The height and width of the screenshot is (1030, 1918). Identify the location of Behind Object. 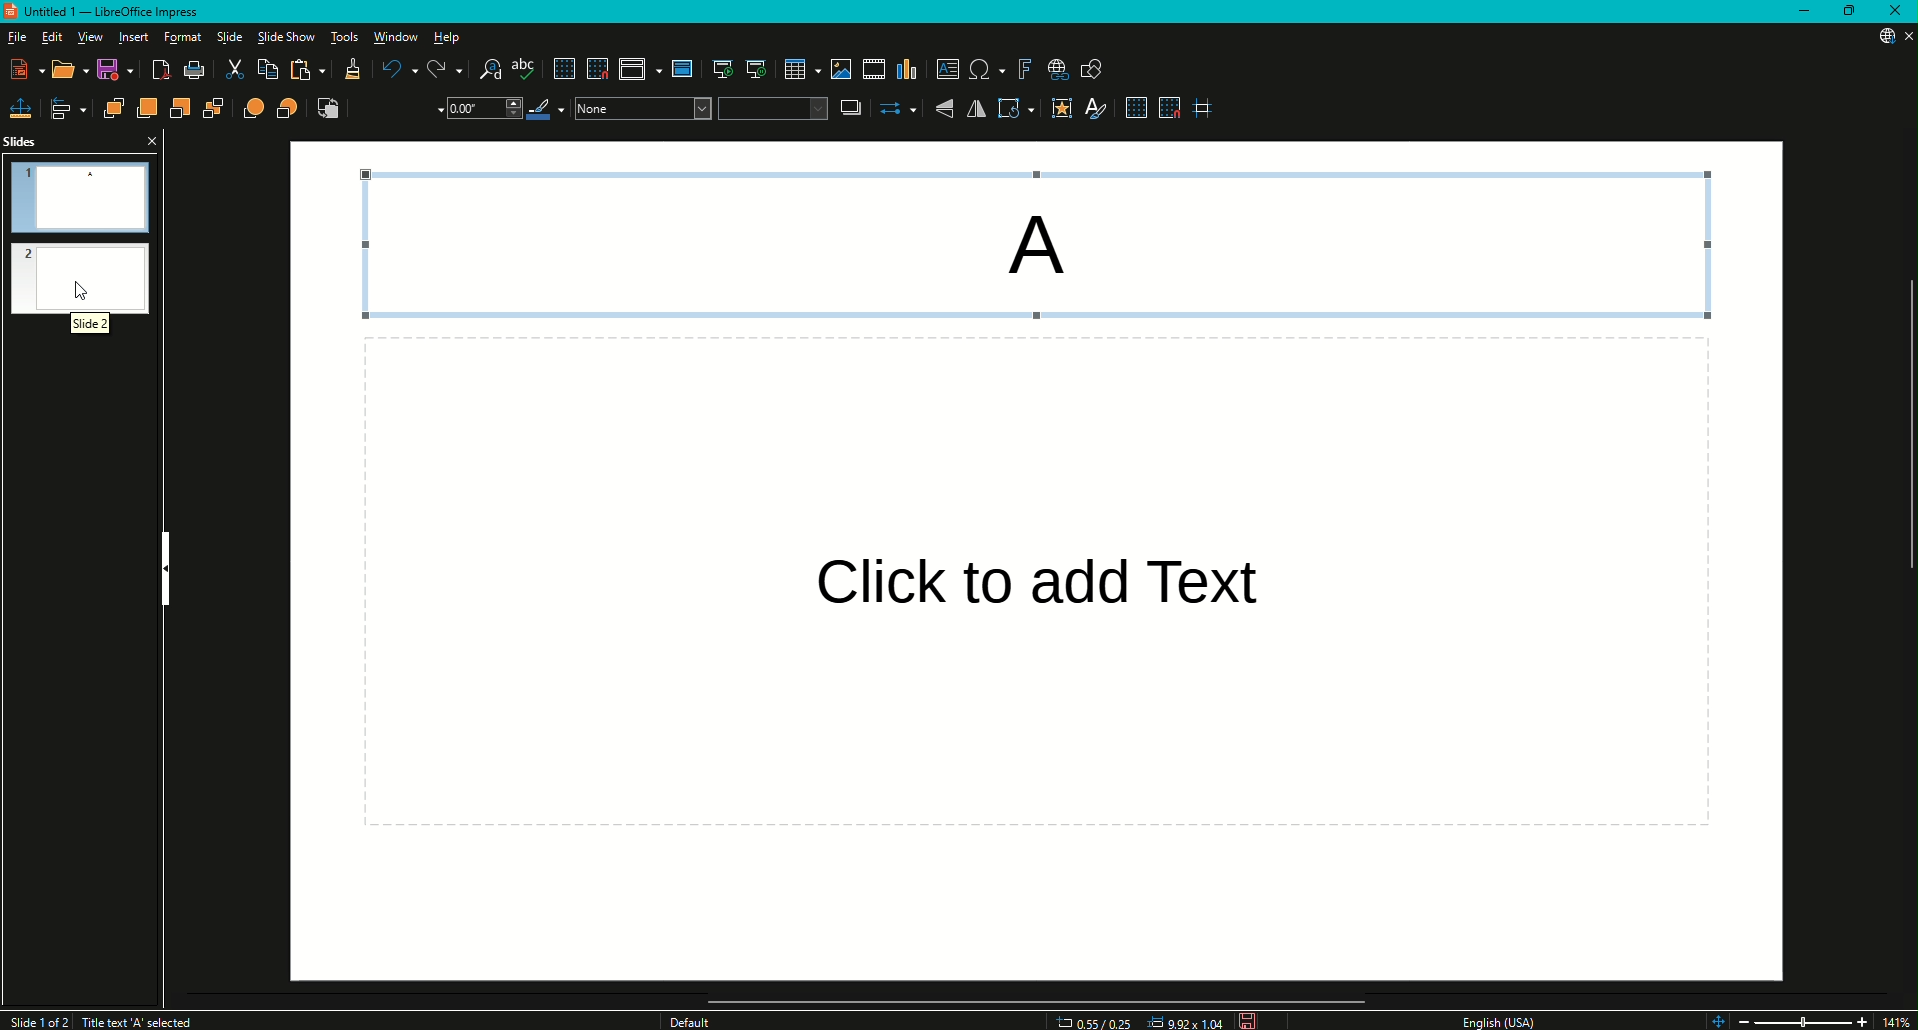
(284, 109).